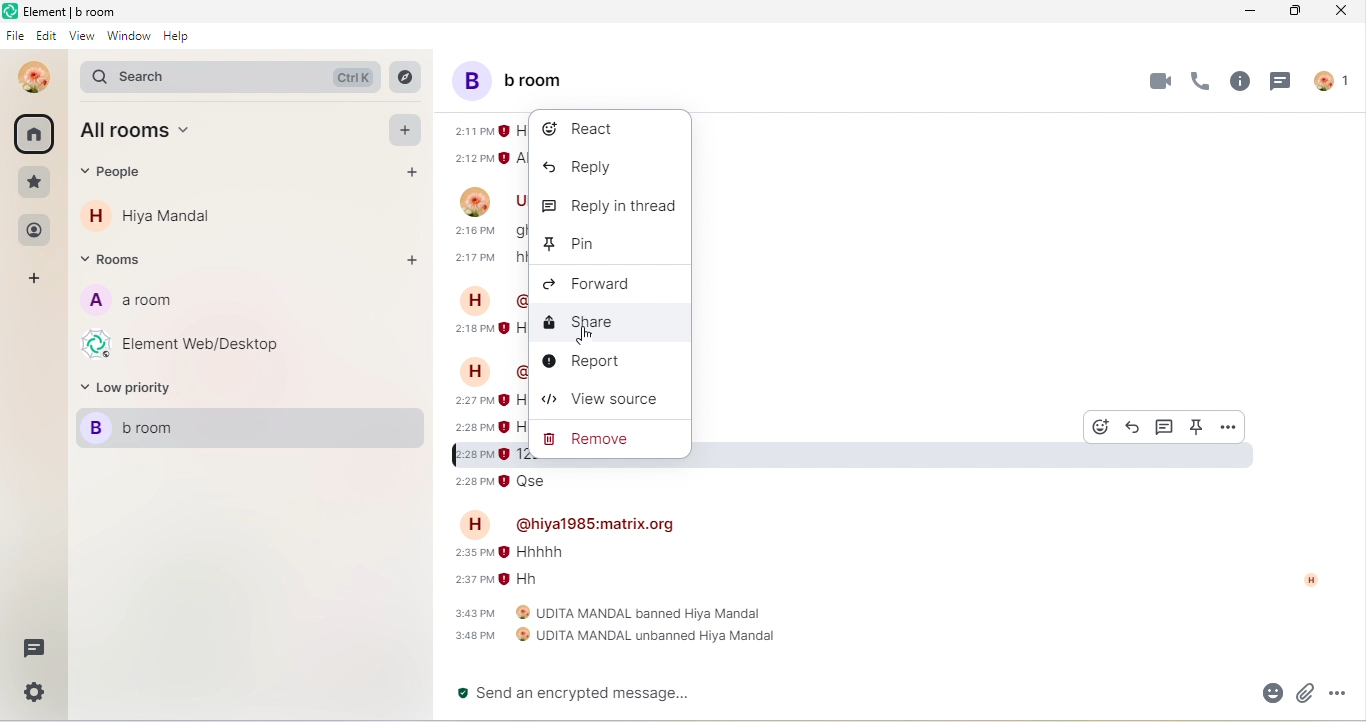 The height and width of the screenshot is (722, 1366). I want to click on Element | b room, so click(82, 11).